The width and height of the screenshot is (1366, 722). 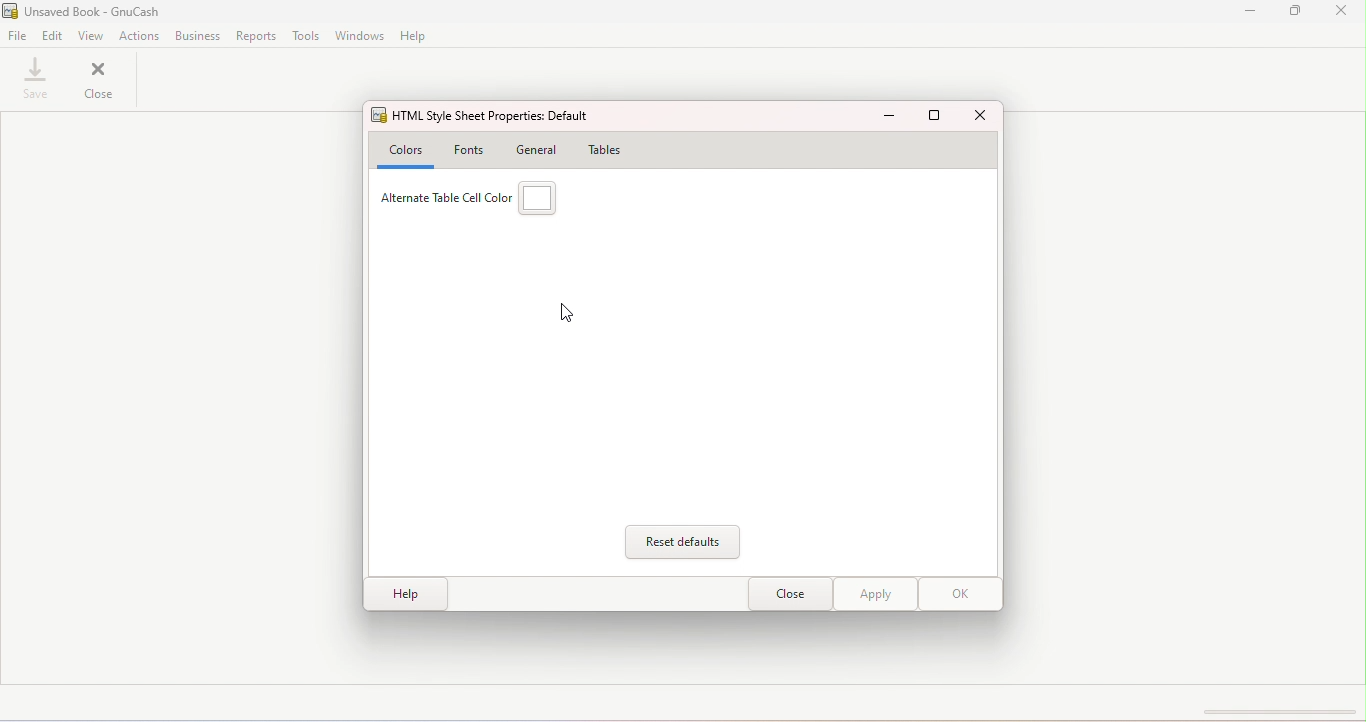 I want to click on HTML Style sheet properties: default, so click(x=486, y=112).